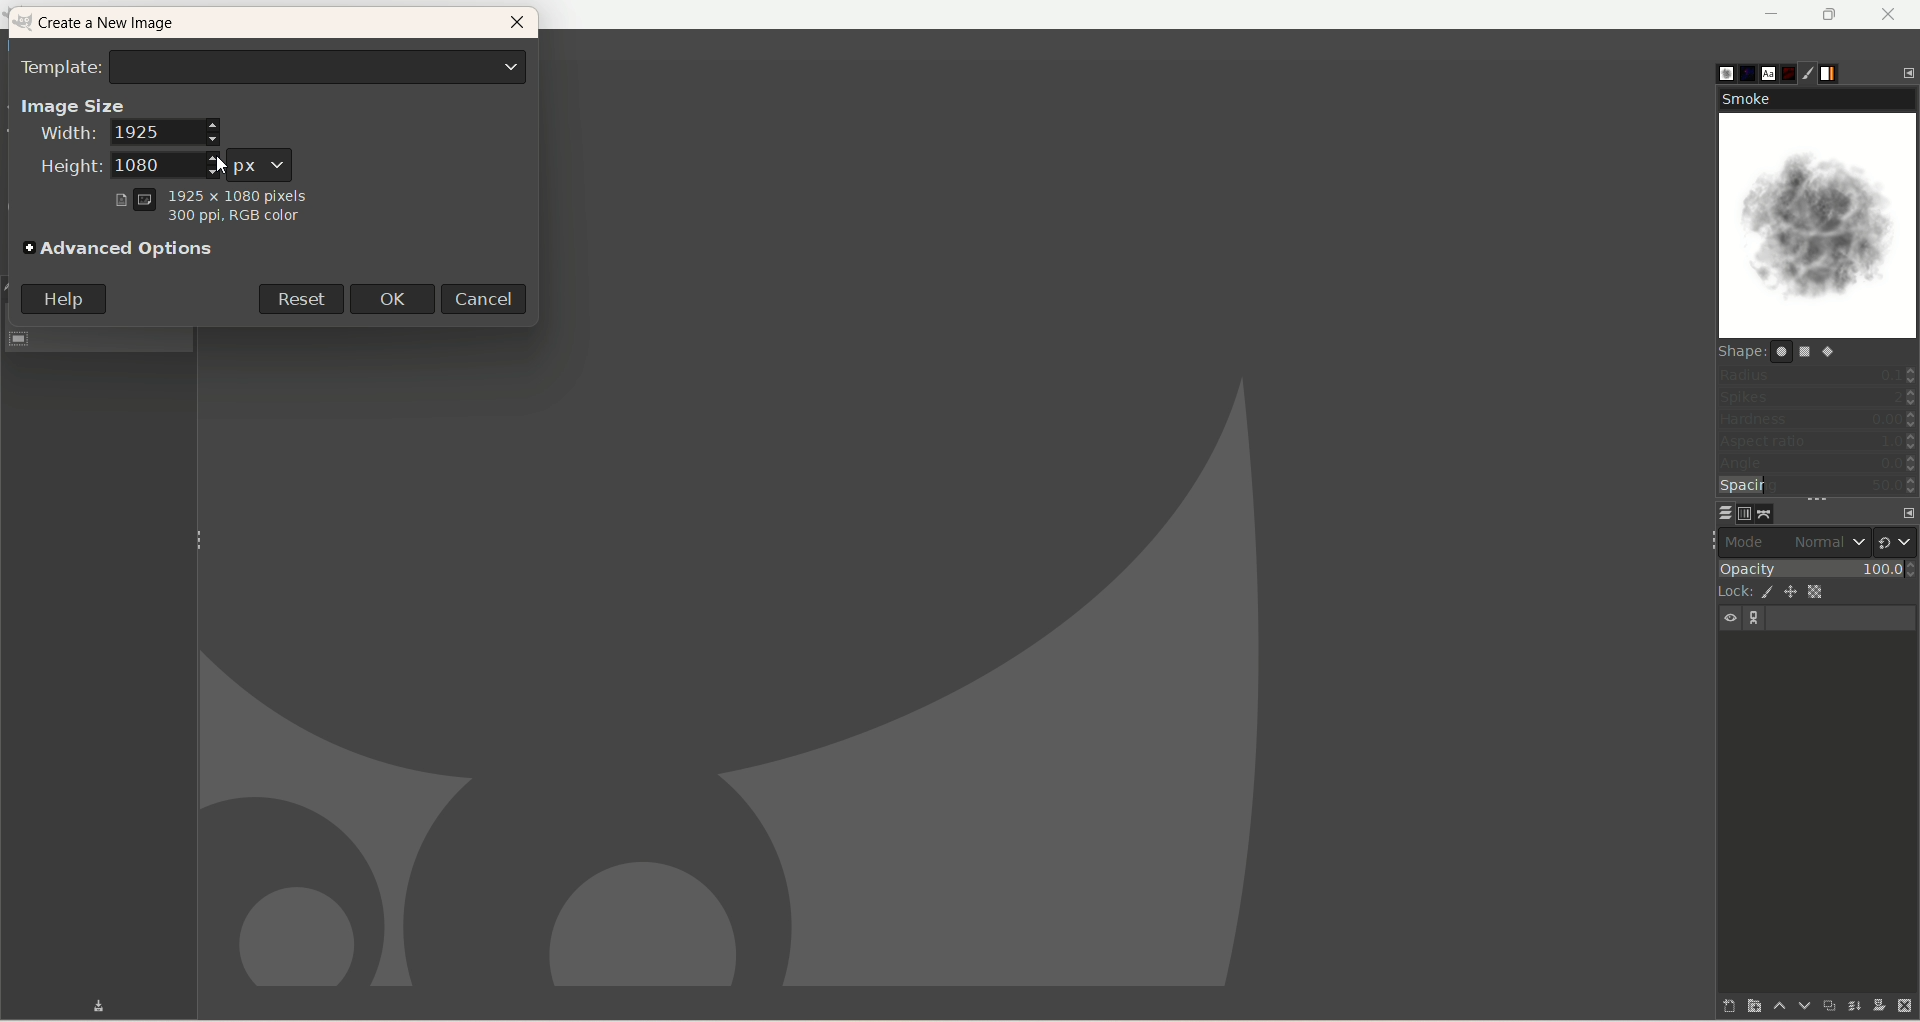  I want to click on close, so click(517, 26).